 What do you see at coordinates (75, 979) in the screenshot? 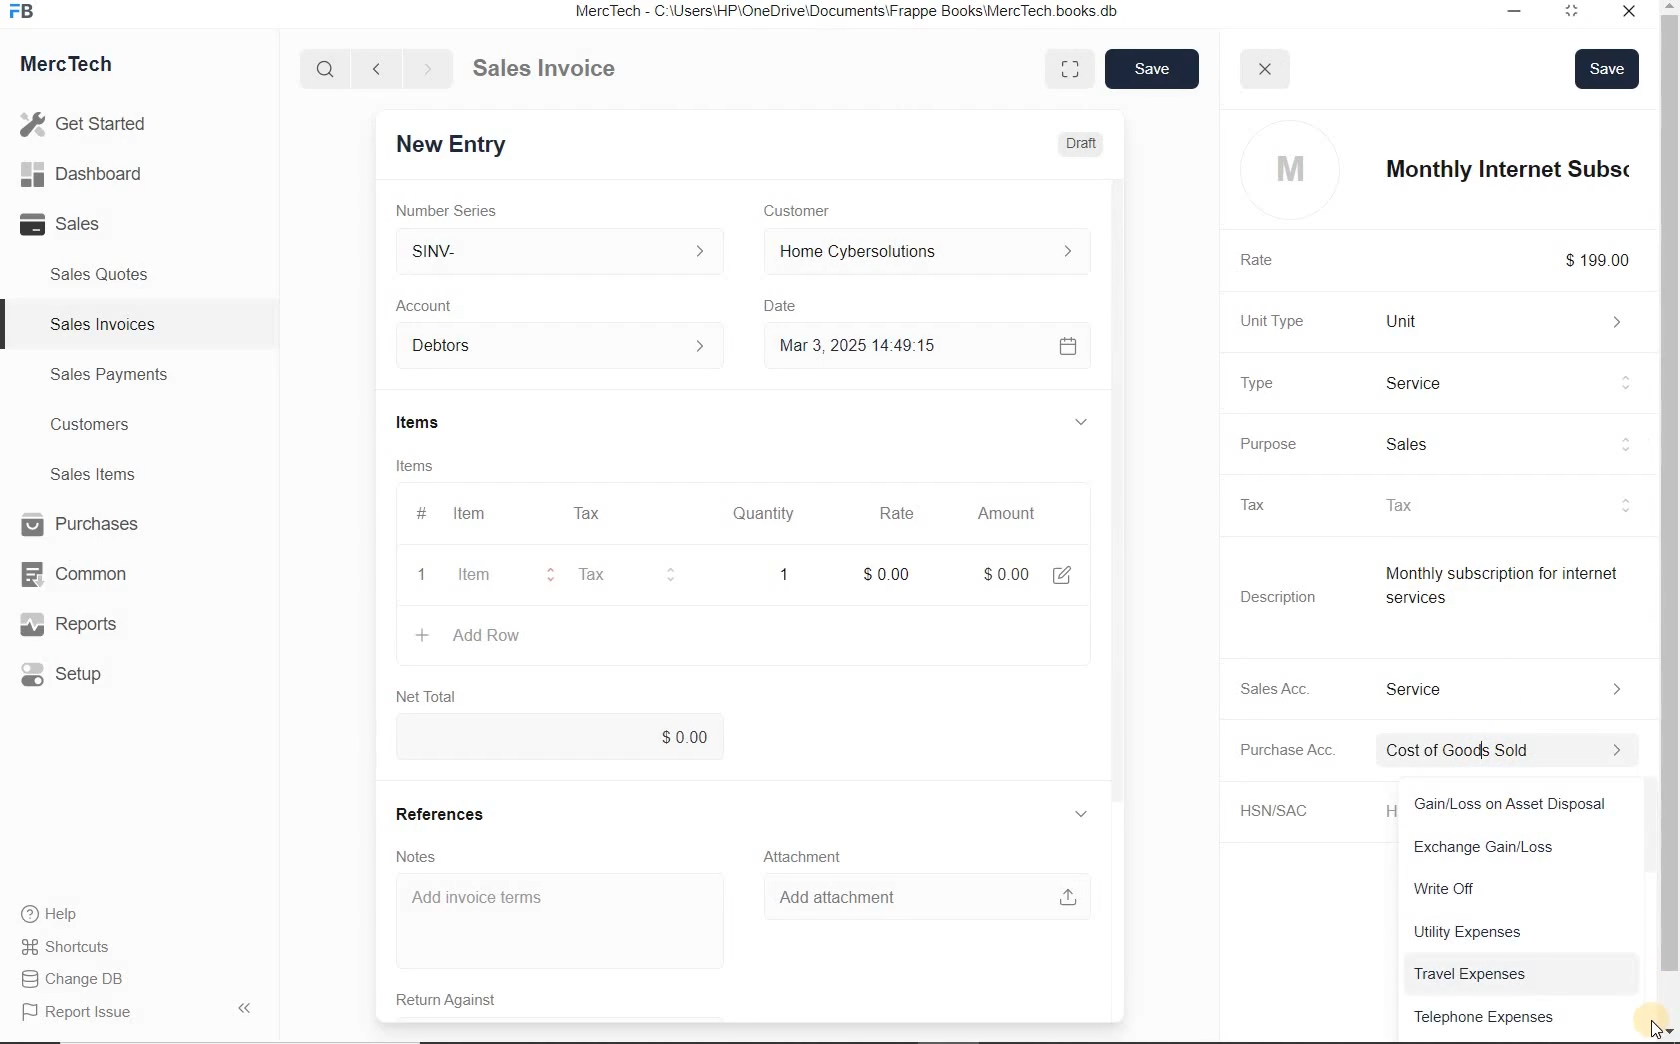
I see `Change DB` at bounding box center [75, 979].